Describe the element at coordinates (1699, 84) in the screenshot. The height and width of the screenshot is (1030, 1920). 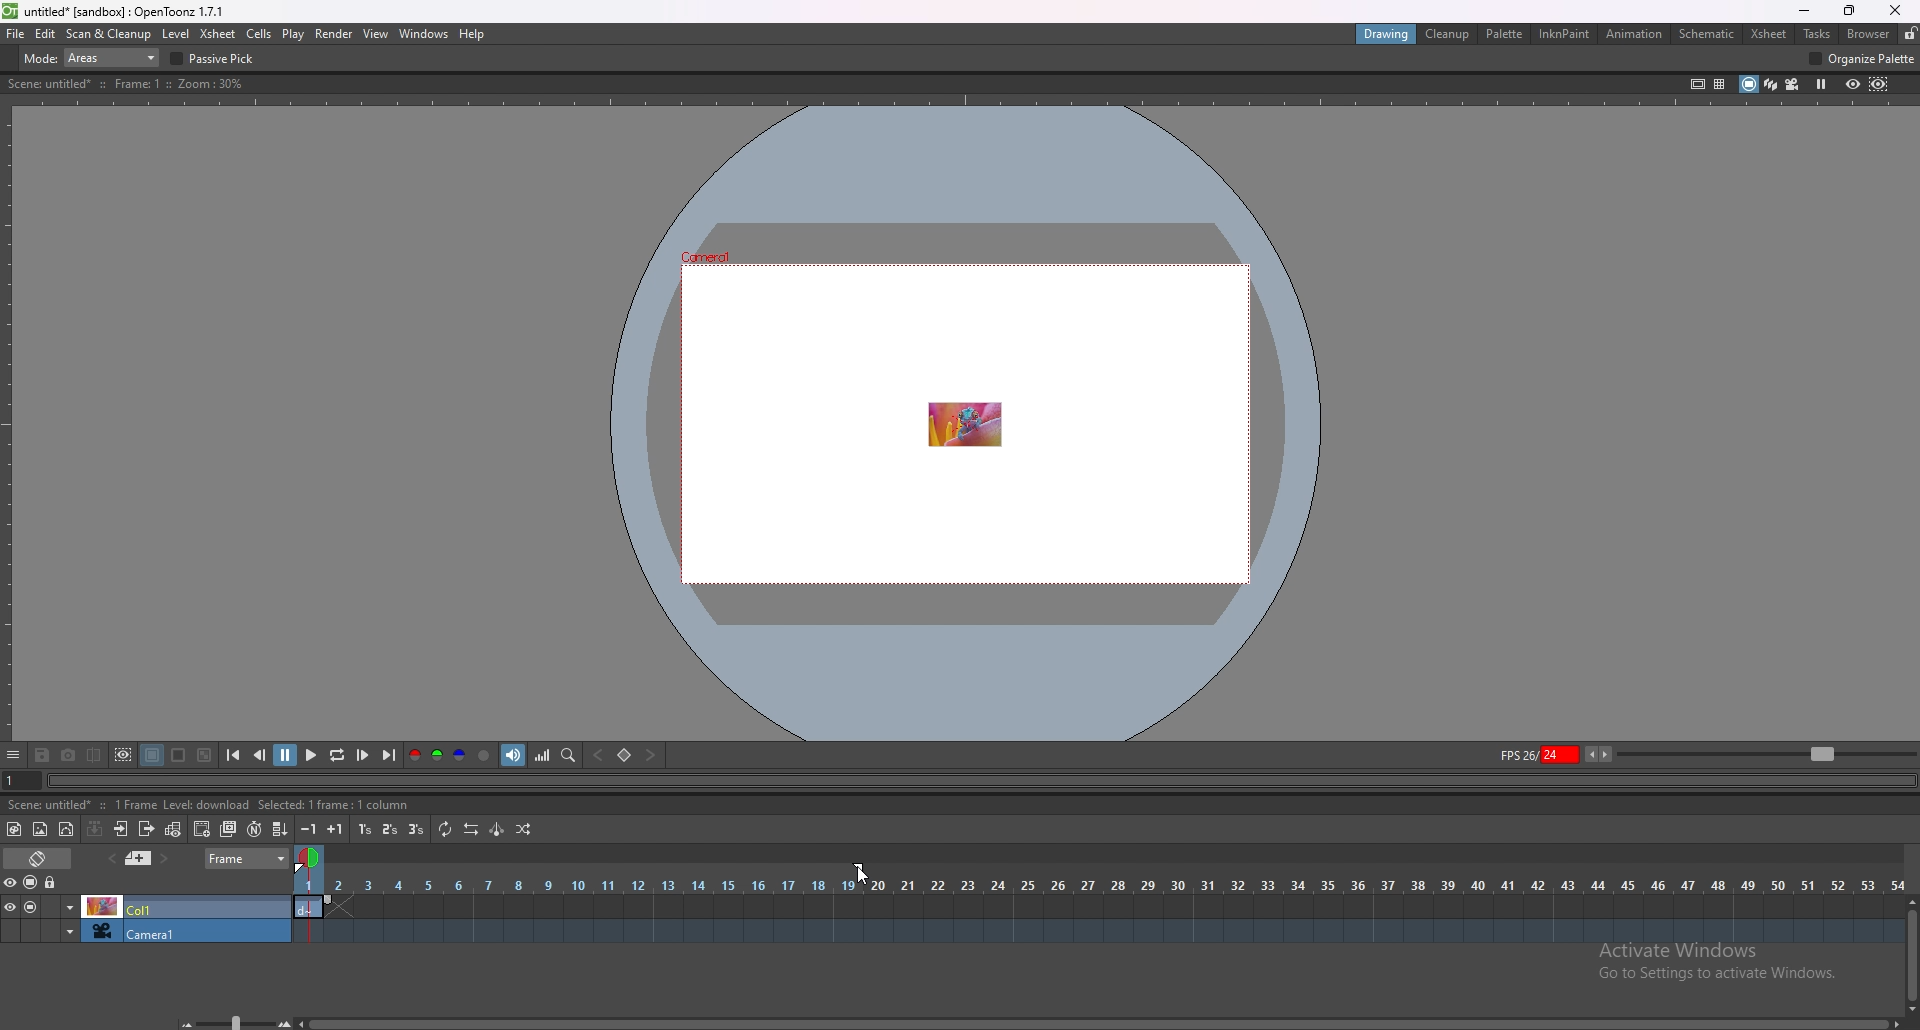
I see `safe area` at that location.